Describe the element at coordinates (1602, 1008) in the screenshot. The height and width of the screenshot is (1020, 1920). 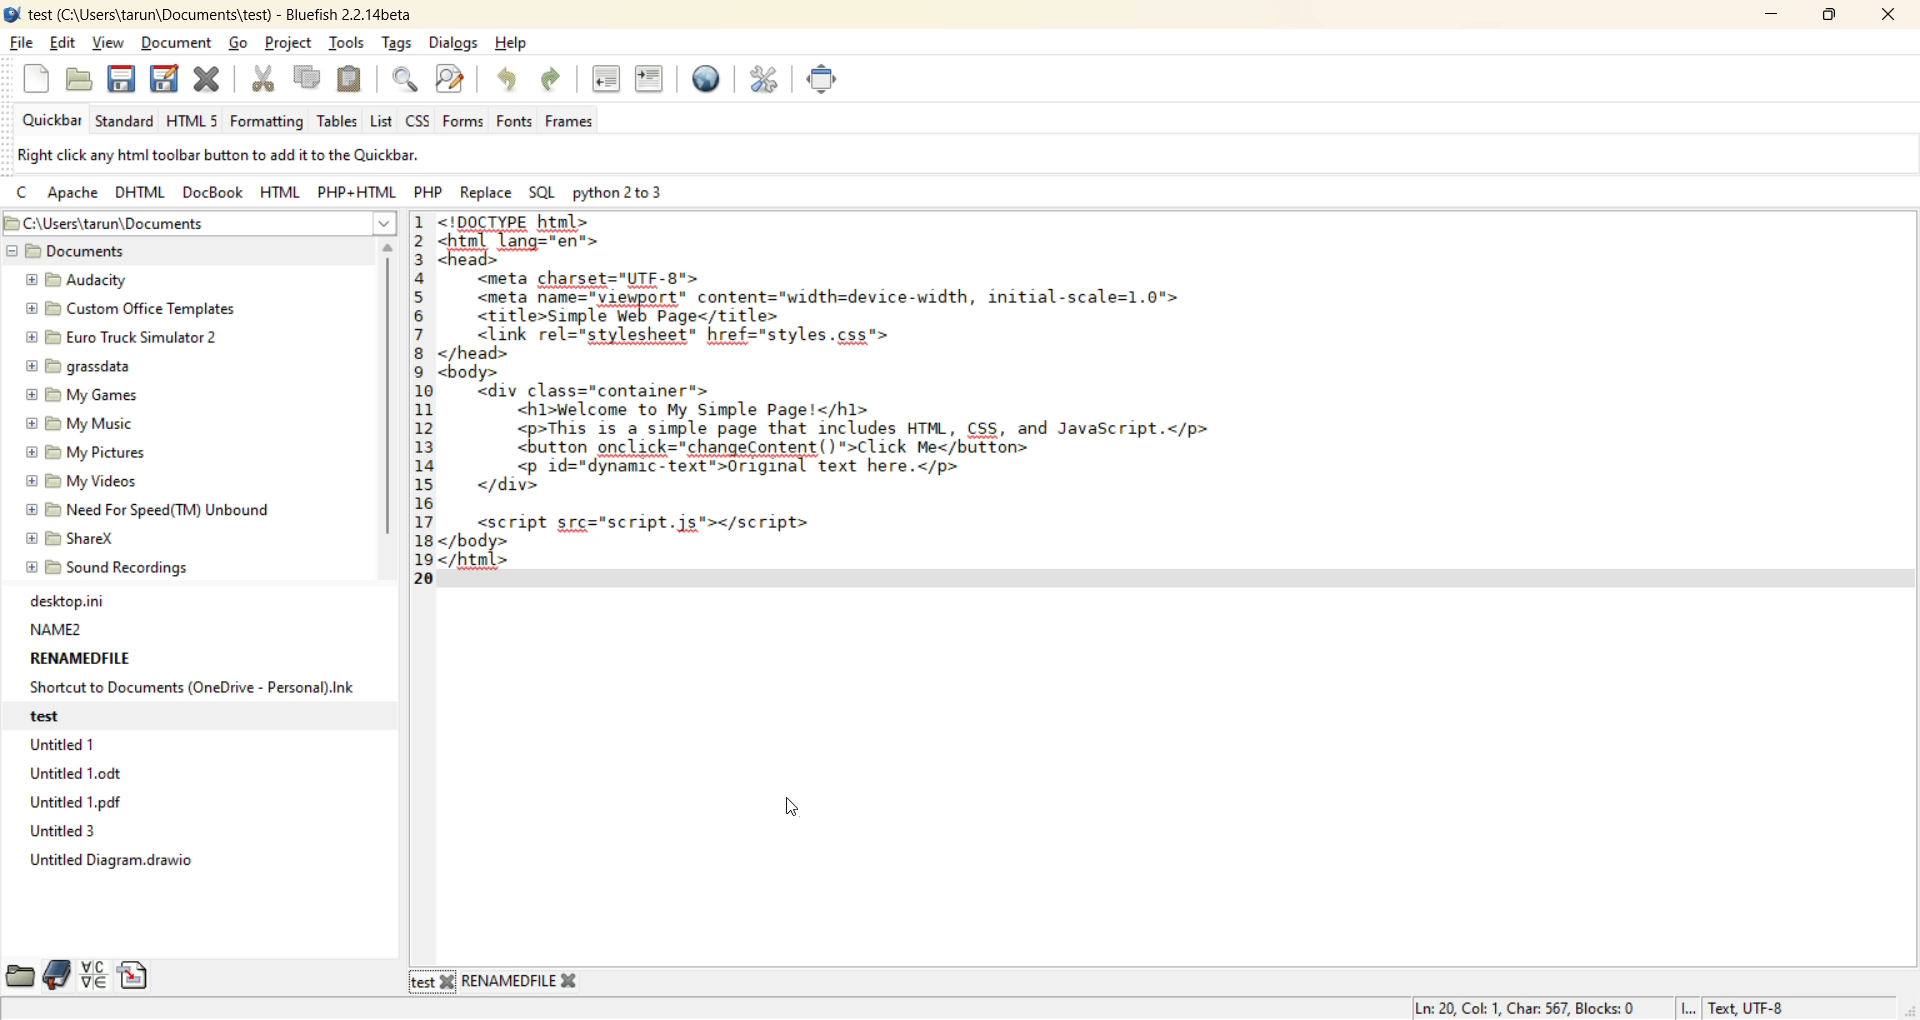
I see `metadata` at that location.